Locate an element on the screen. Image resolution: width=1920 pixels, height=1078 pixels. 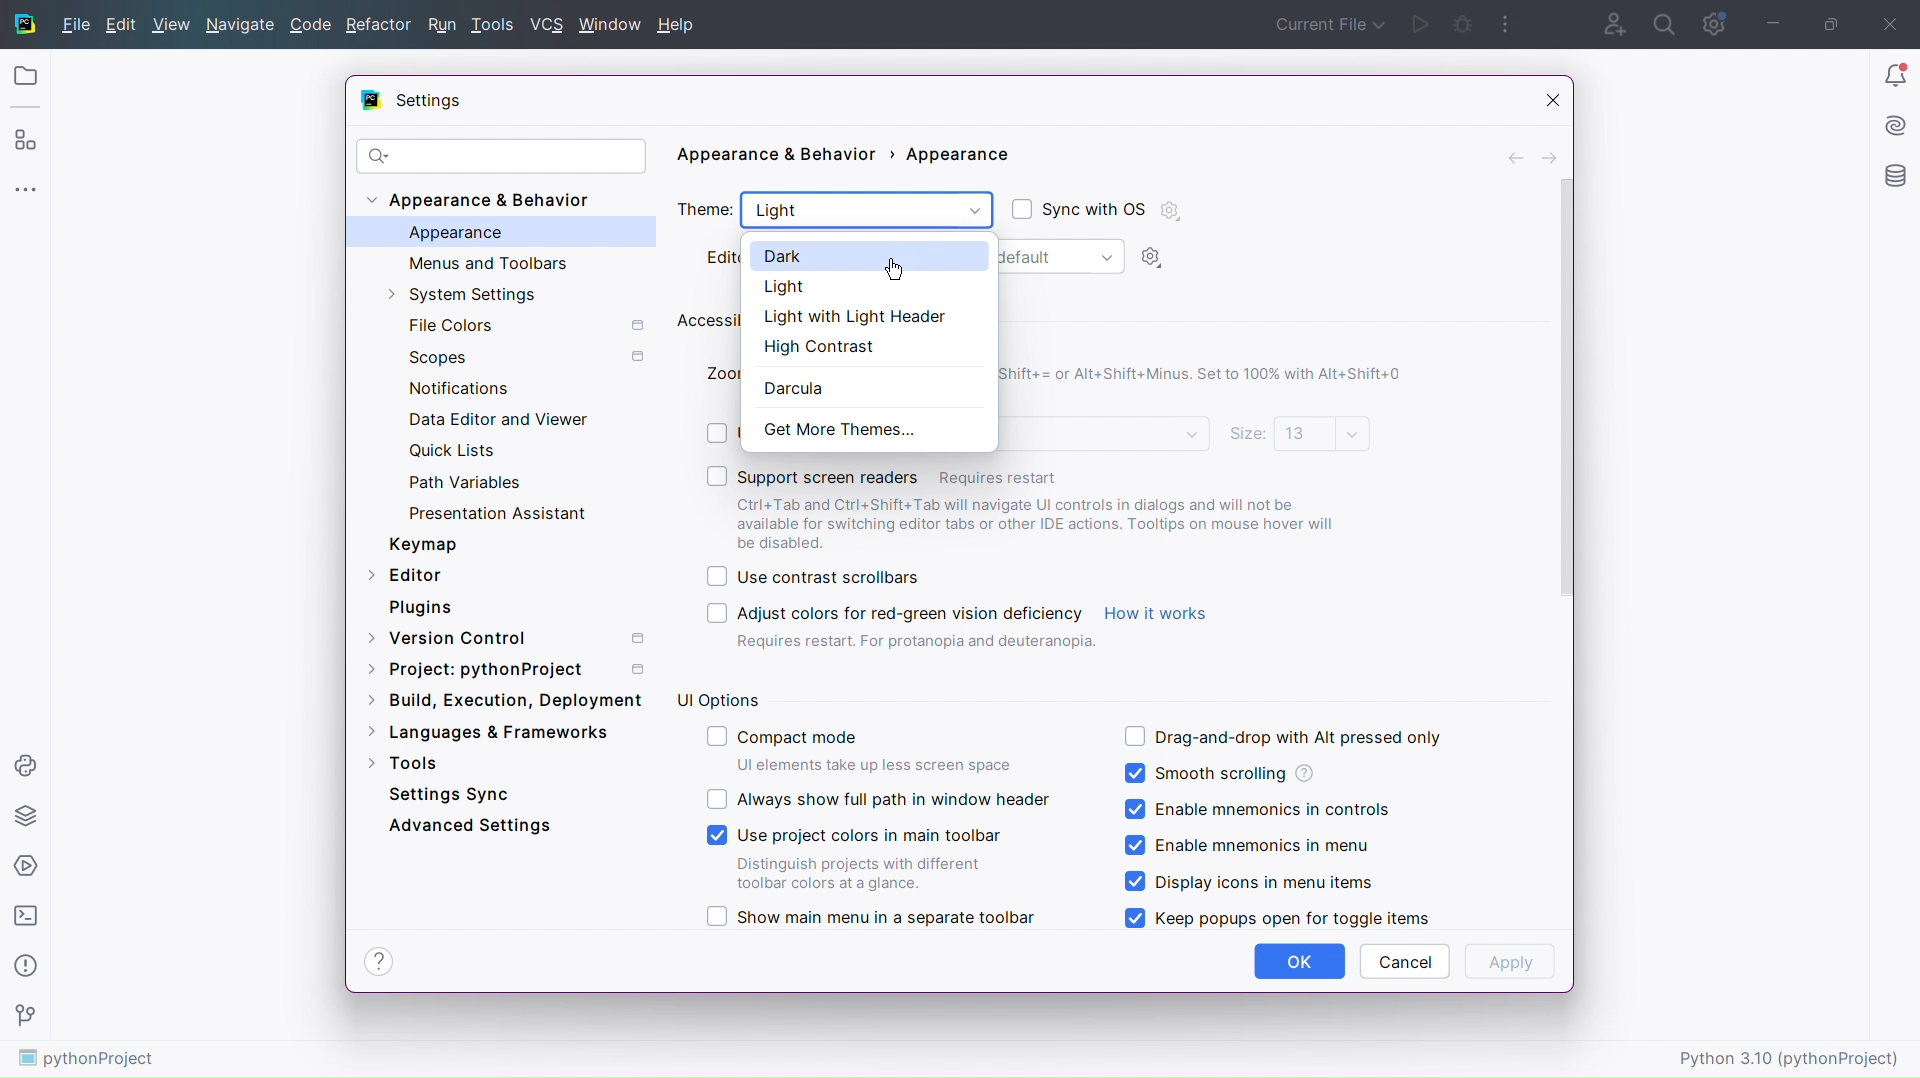
High Contrast is located at coordinates (861, 344).